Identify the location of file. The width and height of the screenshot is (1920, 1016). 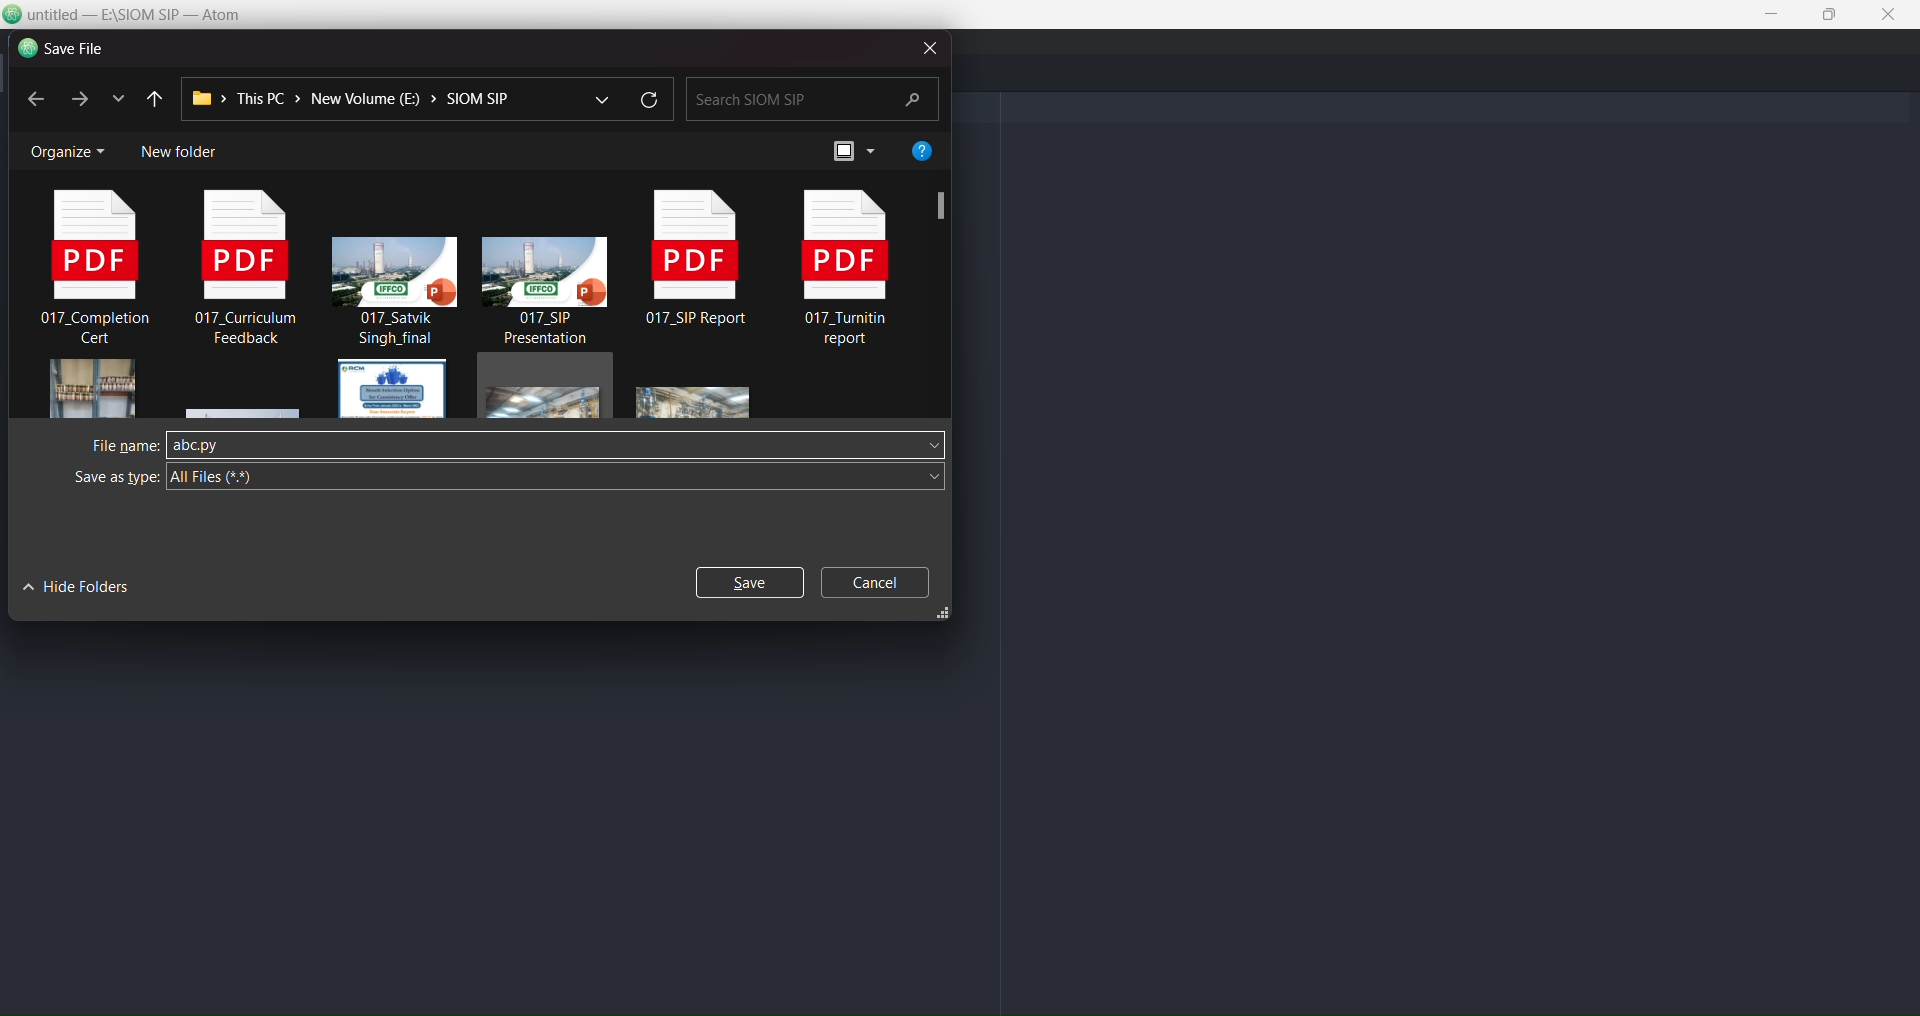
(388, 388).